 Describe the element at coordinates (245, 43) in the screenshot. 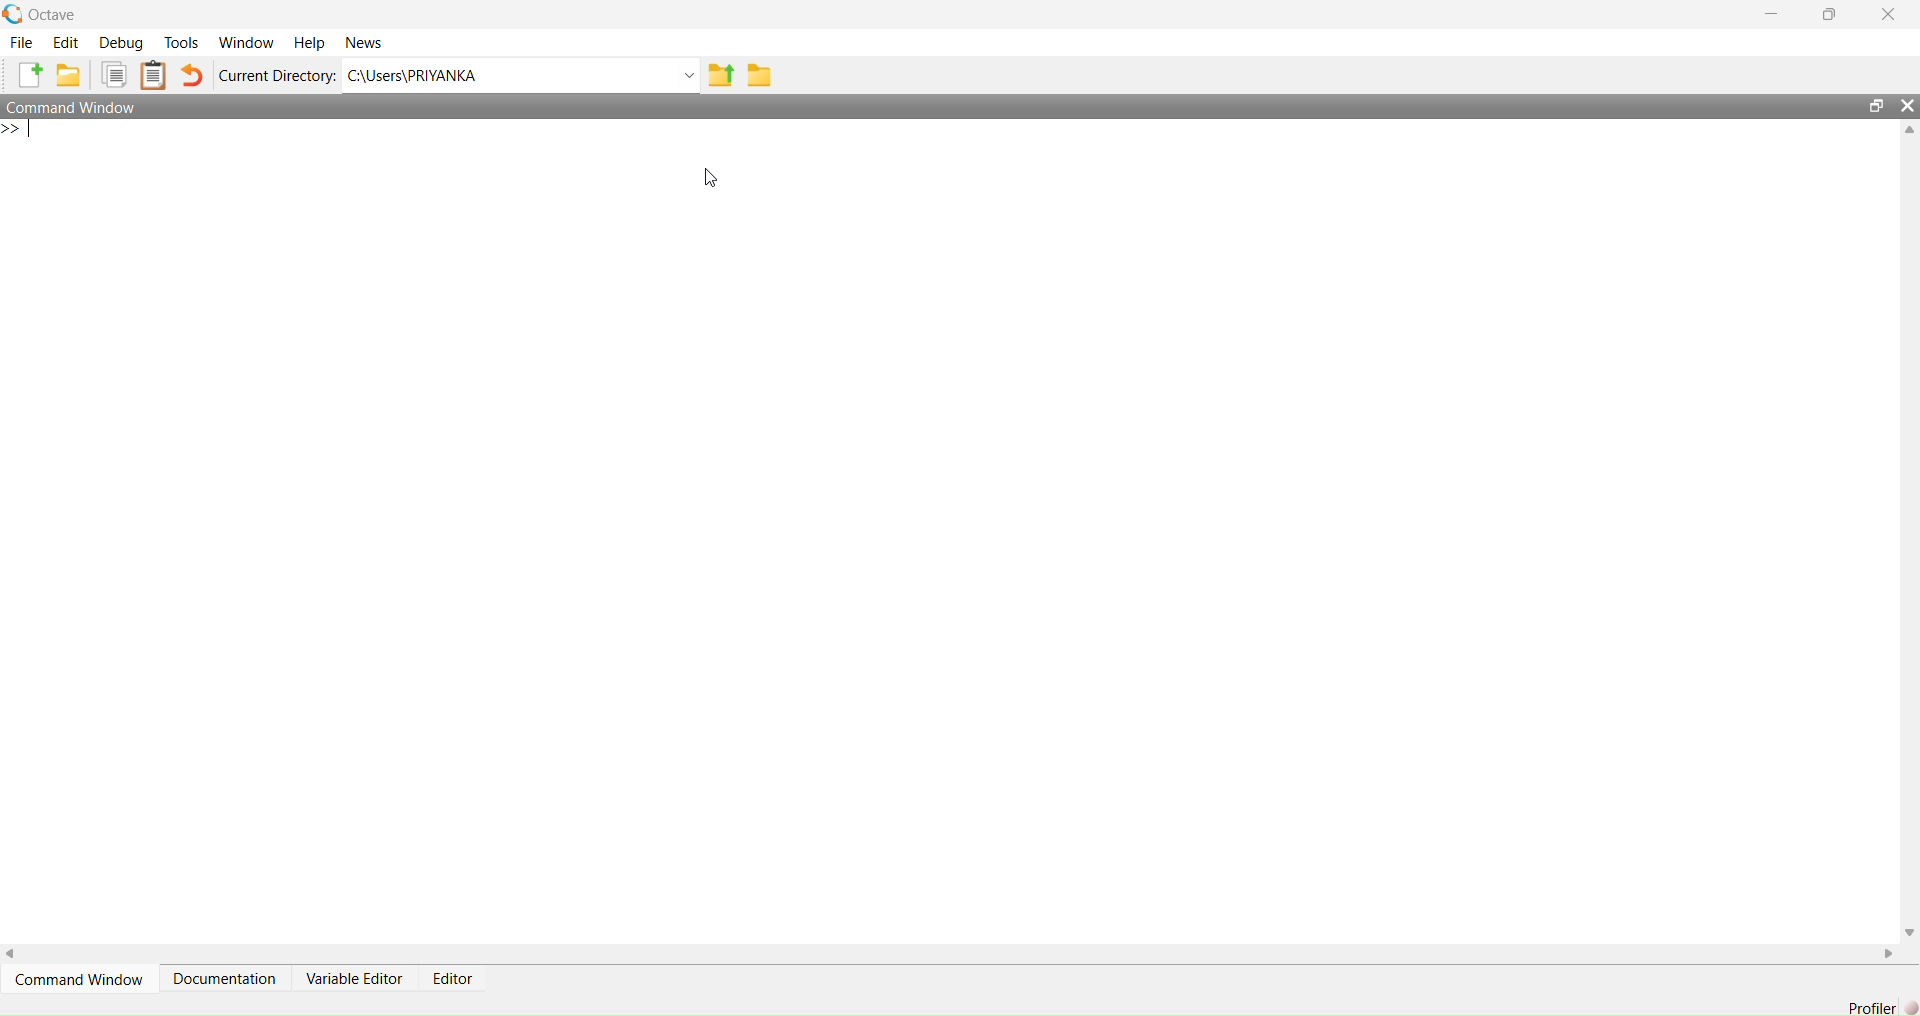

I see `Window` at that location.